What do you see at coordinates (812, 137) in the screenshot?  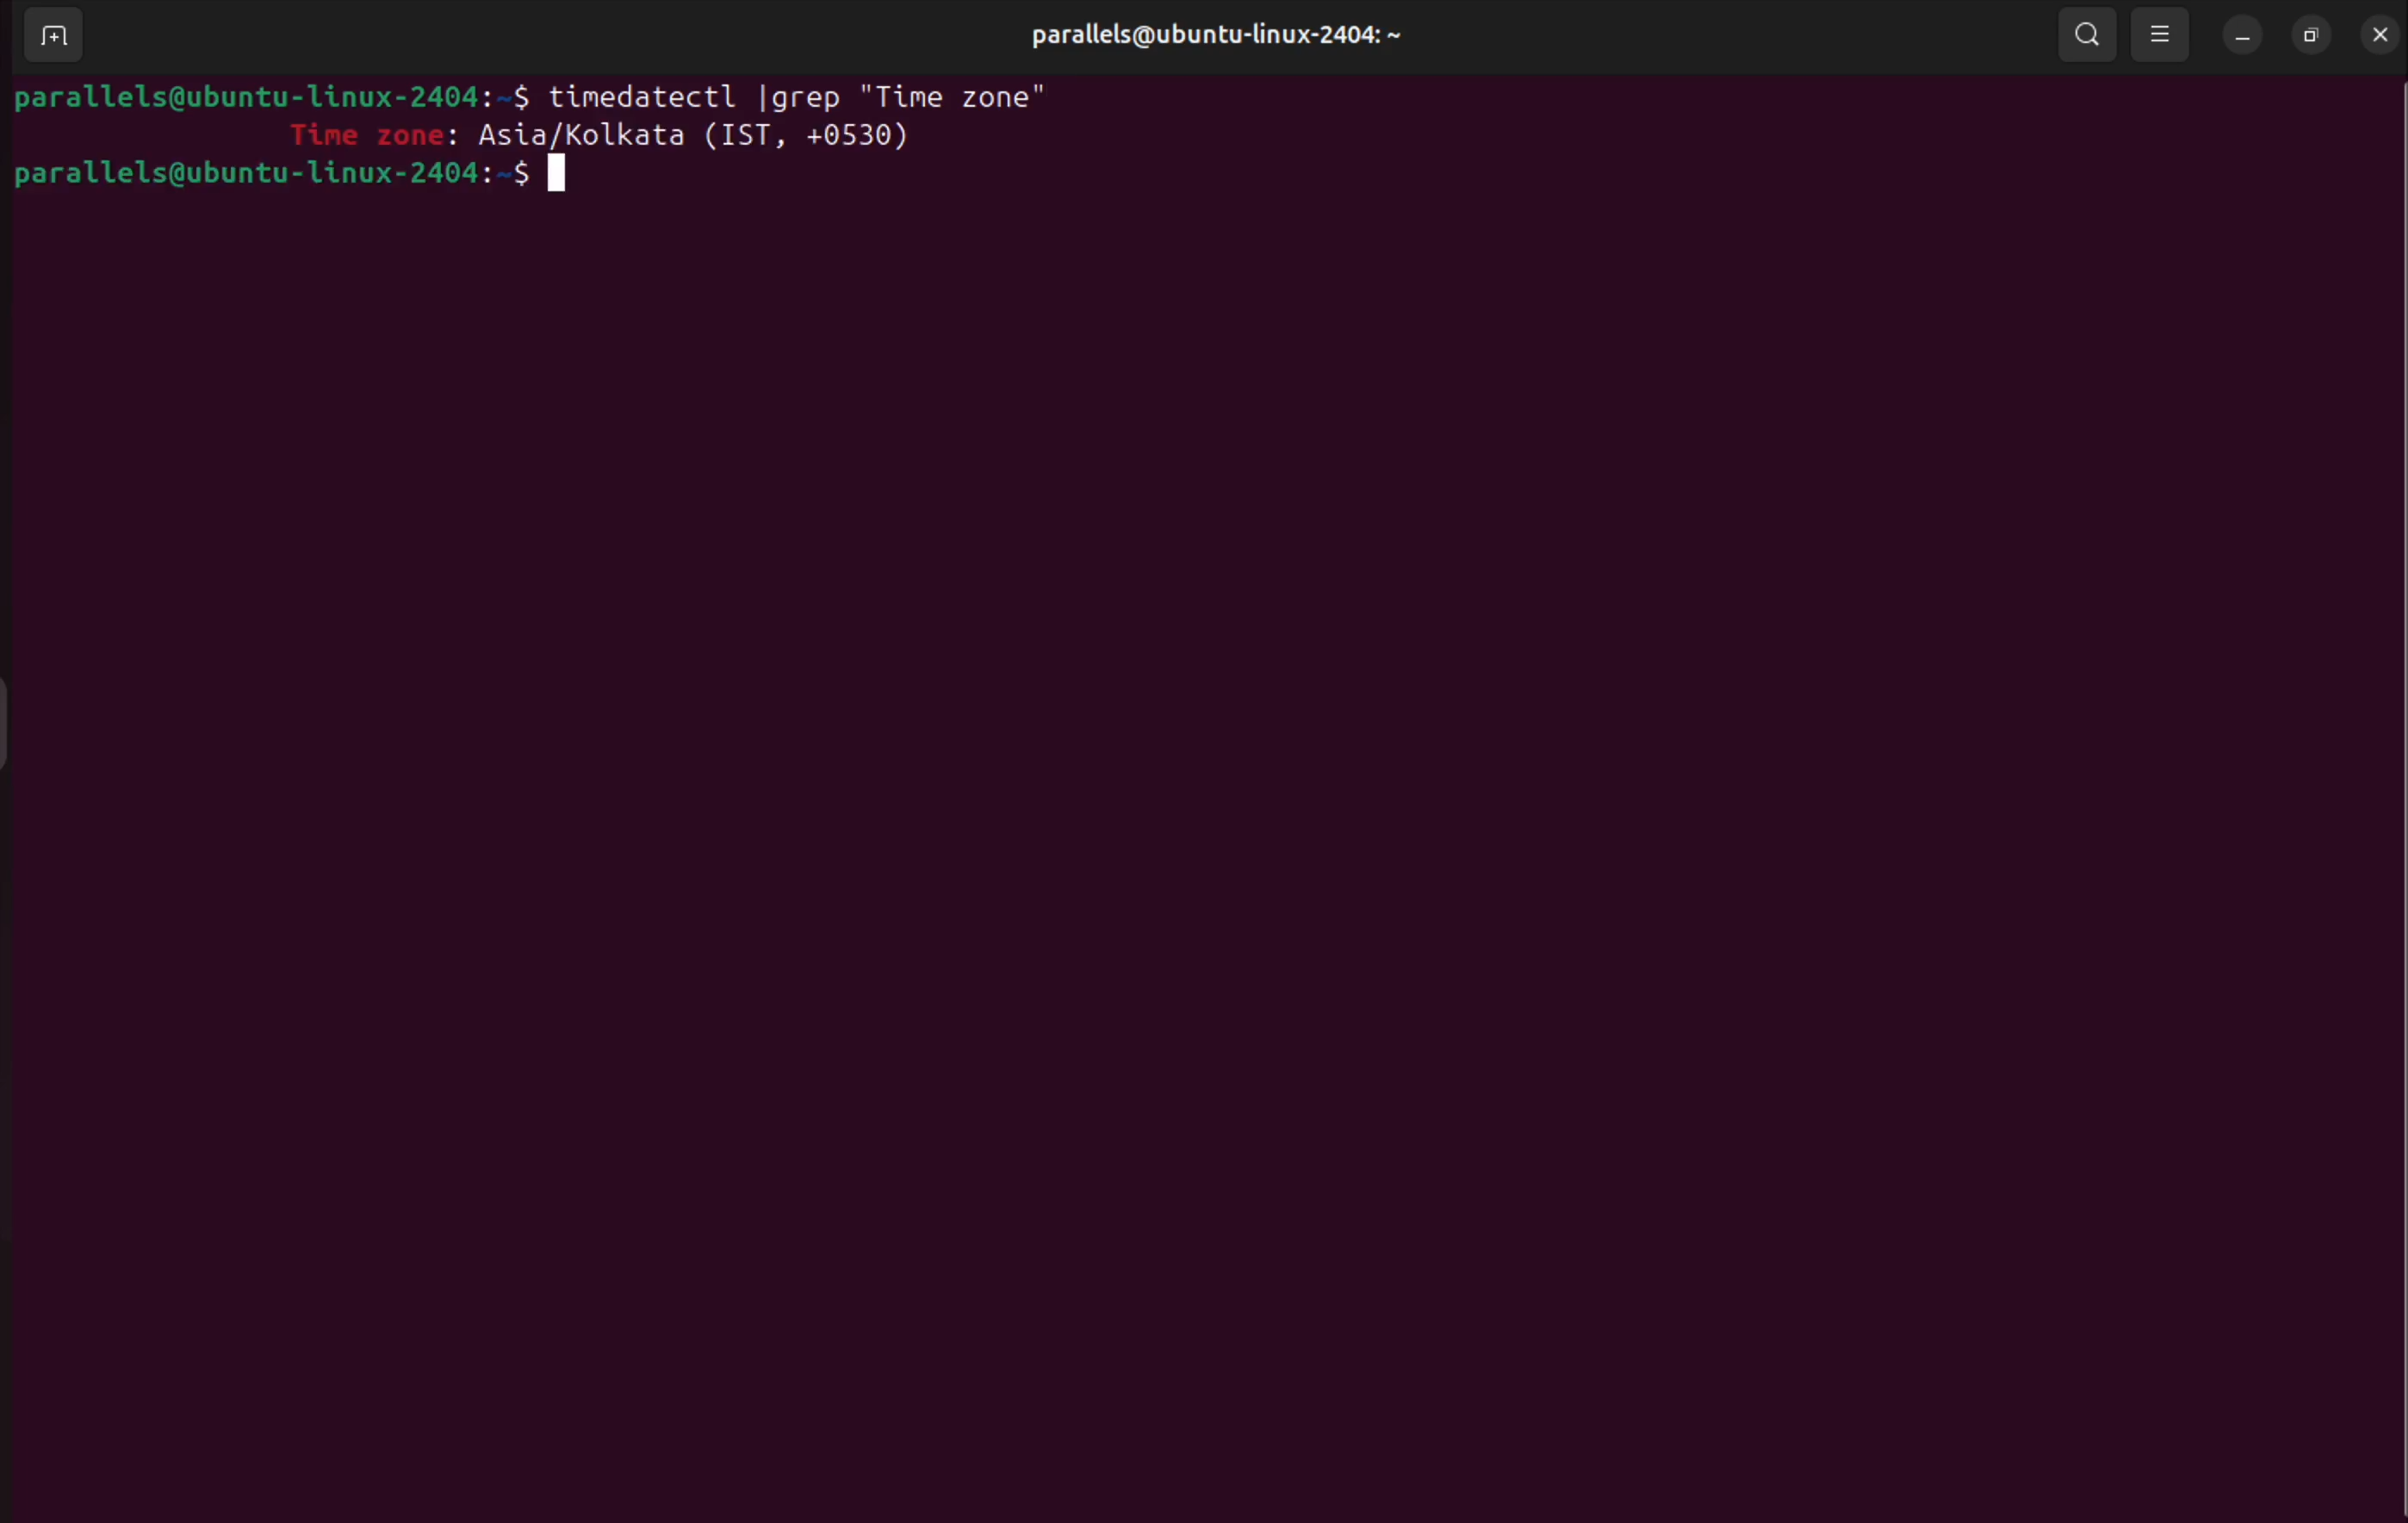 I see `(IST + 0530)` at bounding box center [812, 137].